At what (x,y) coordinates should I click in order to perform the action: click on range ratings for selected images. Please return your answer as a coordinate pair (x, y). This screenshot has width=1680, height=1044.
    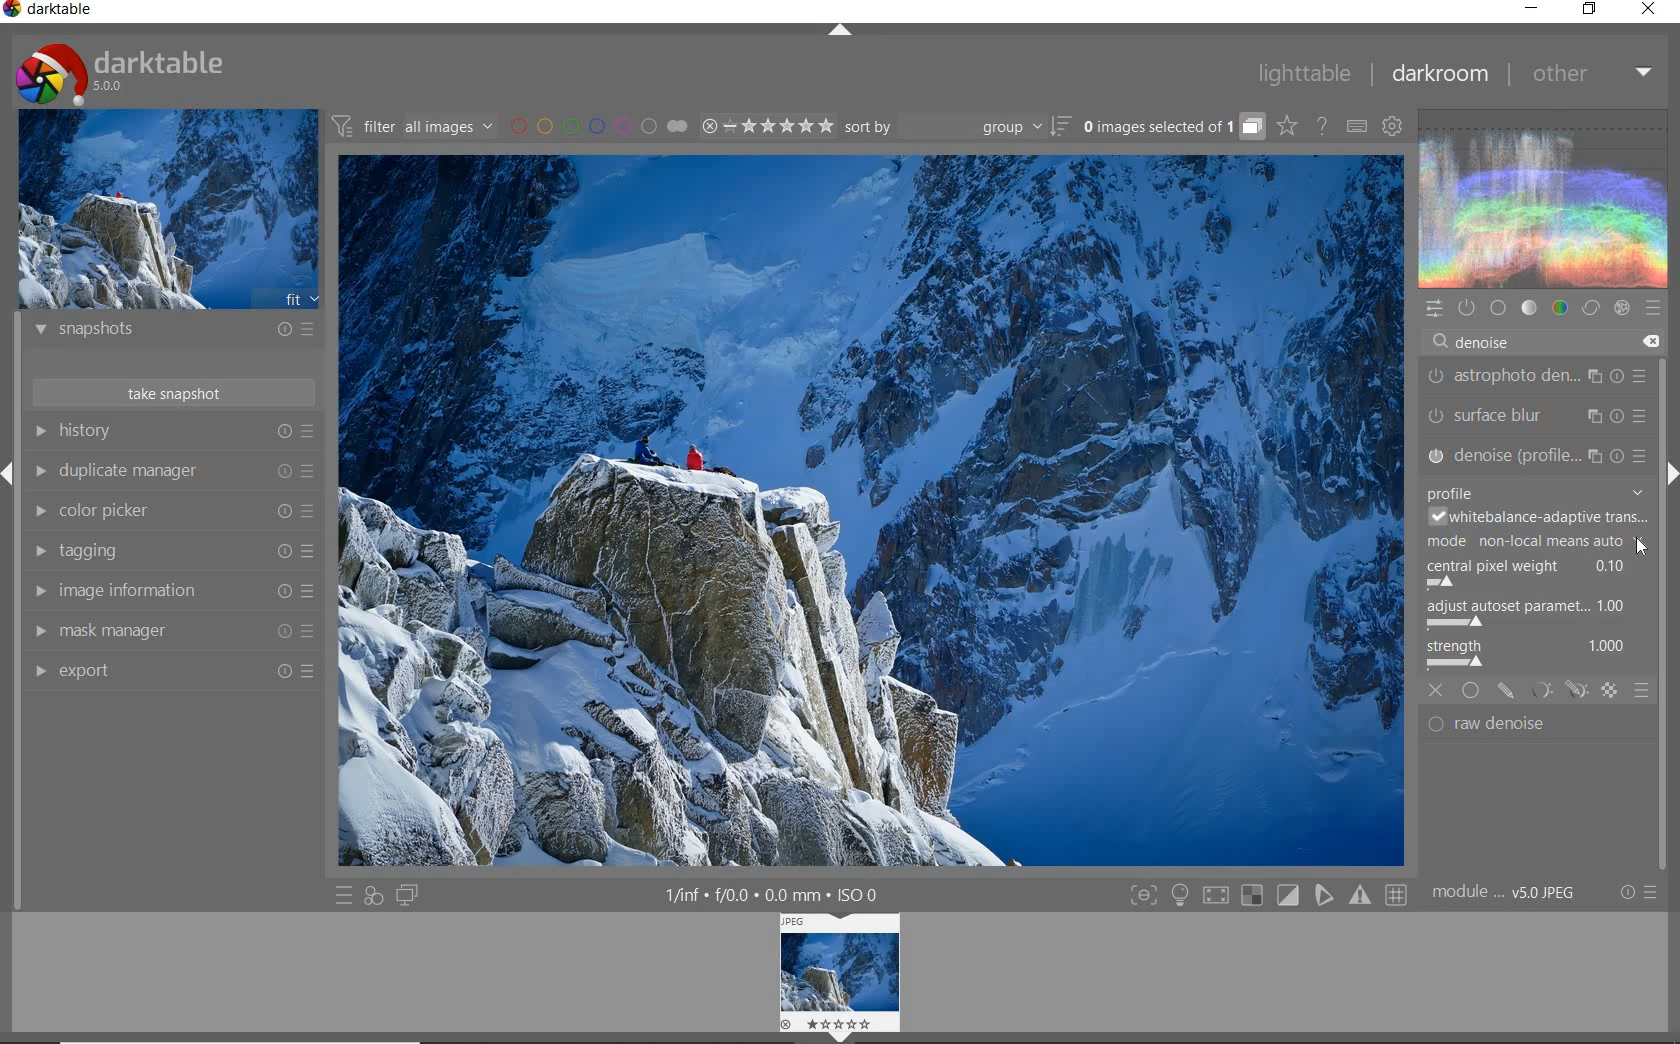
    Looking at the image, I should click on (768, 126).